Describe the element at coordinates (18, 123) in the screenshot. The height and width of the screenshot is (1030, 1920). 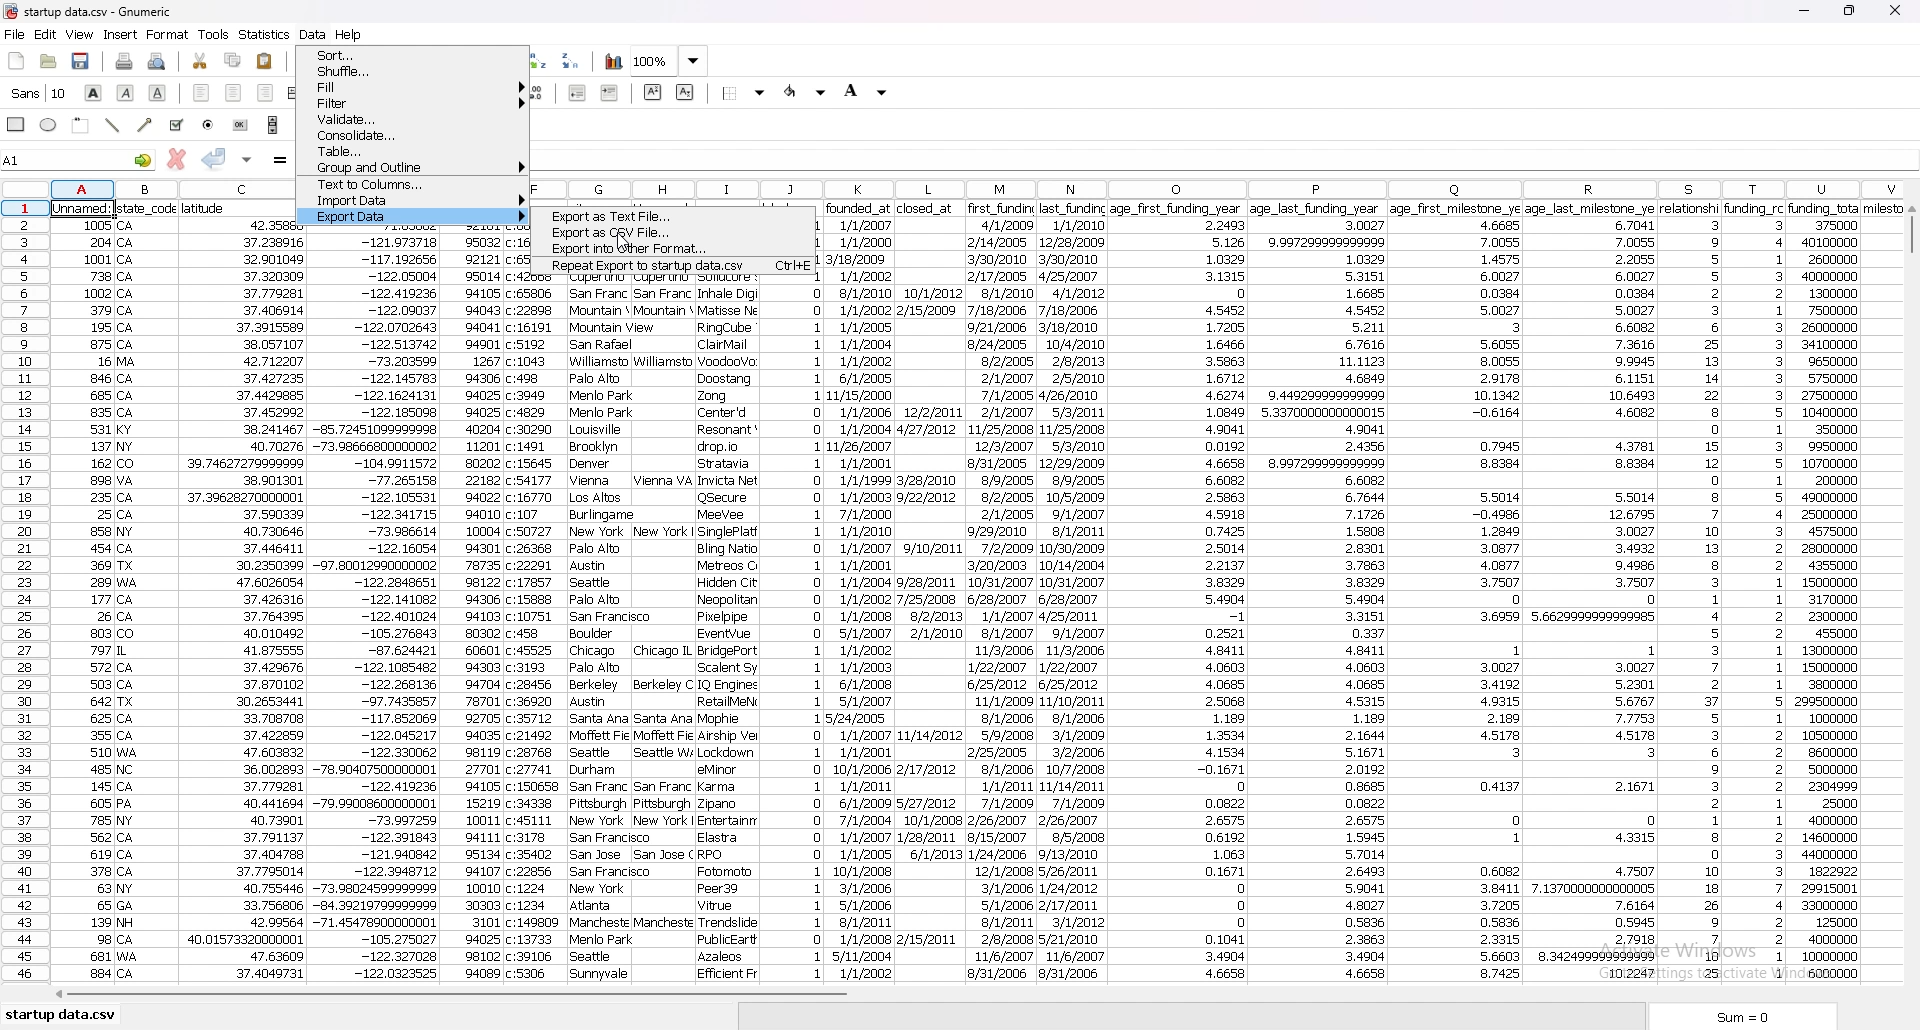
I see `rectangle` at that location.